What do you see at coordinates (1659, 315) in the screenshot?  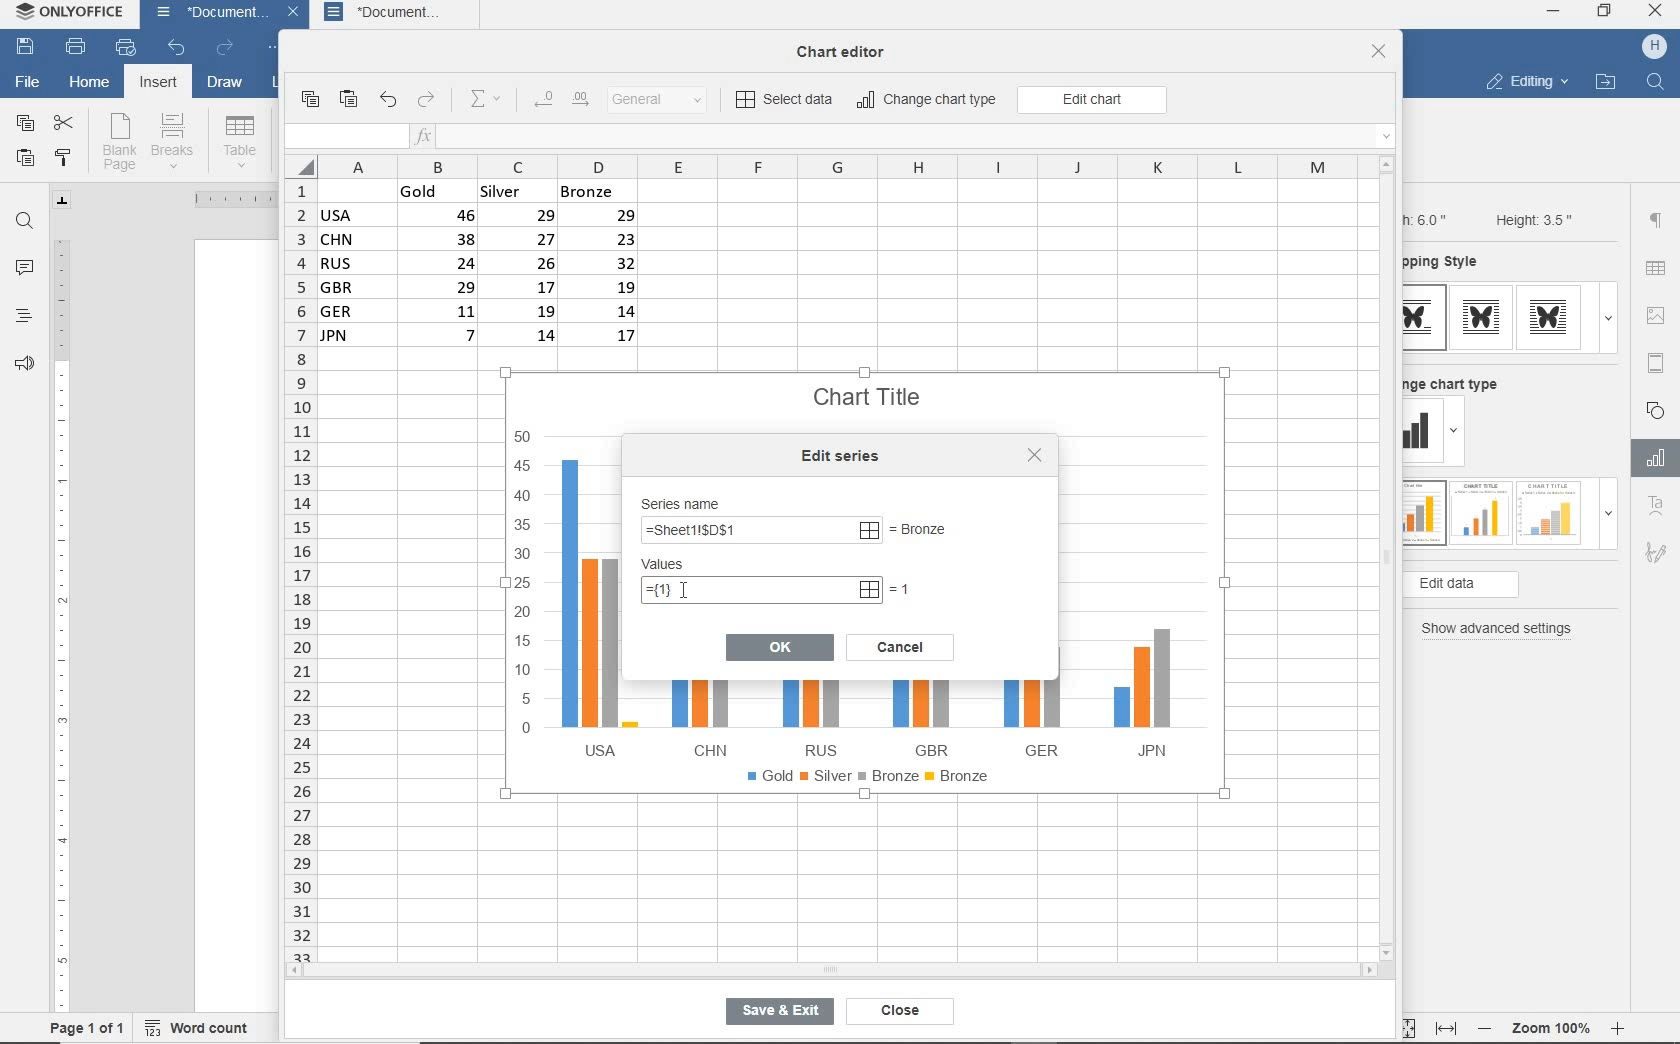 I see `image` at bounding box center [1659, 315].